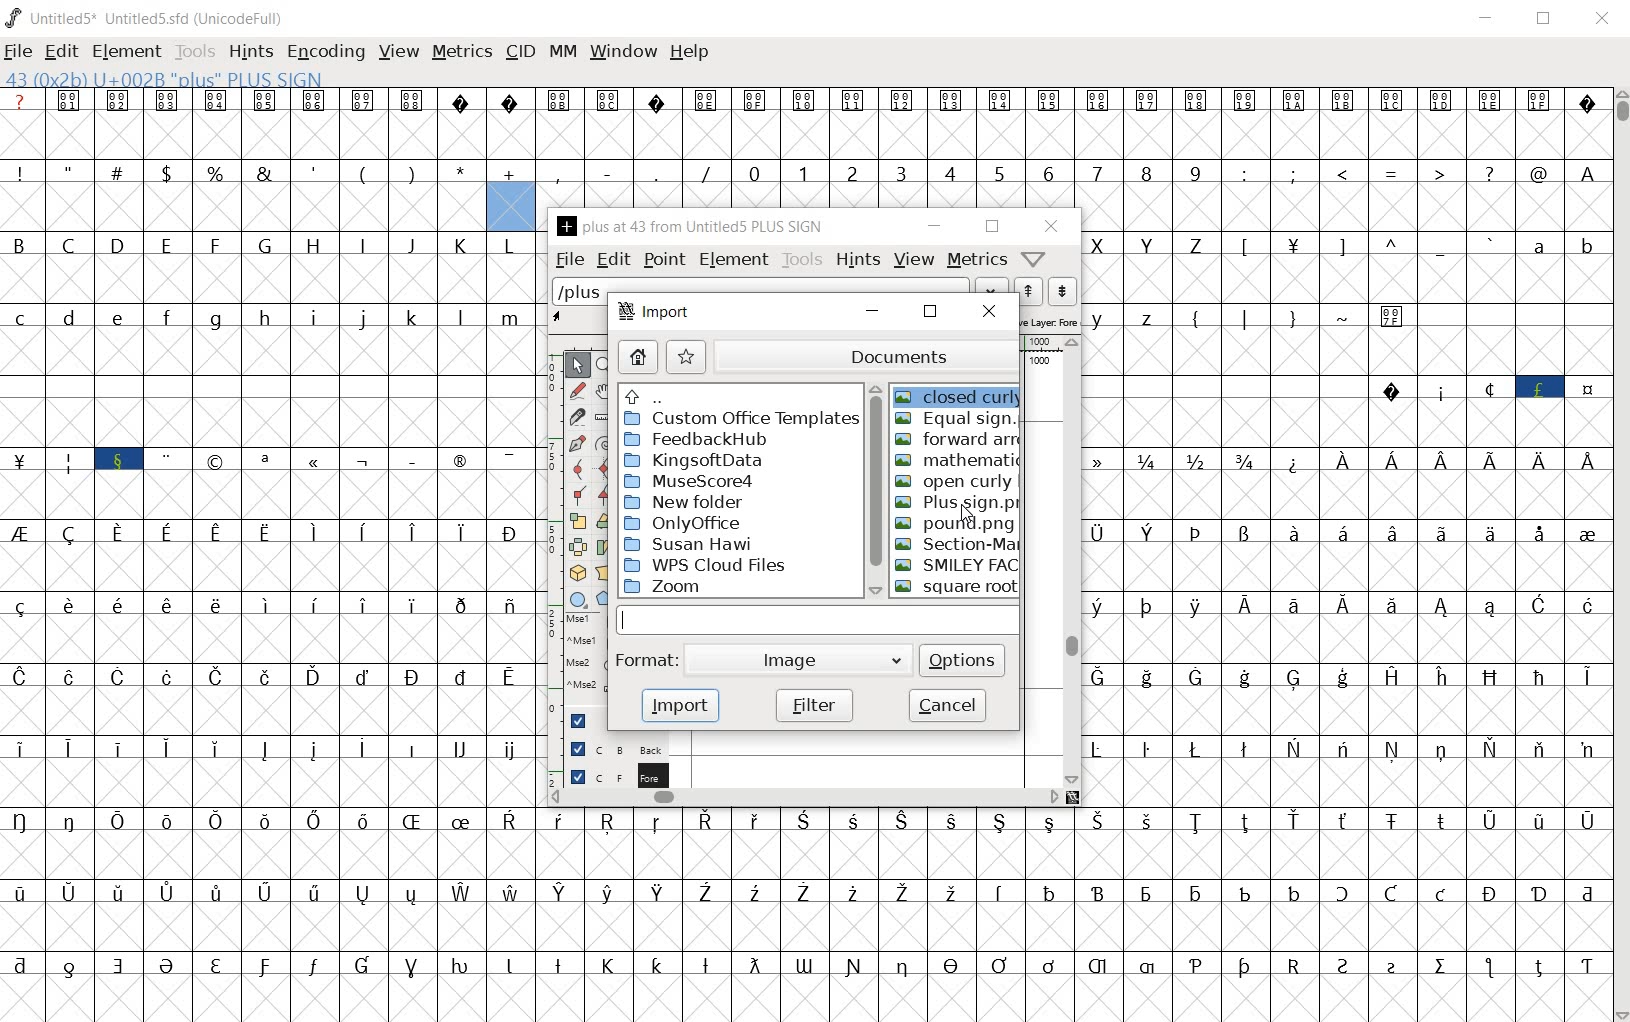 The image size is (1630, 1022). What do you see at coordinates (695, 460) in the screenshot?
I see `KingsofData` at bounding box center [695, 460].